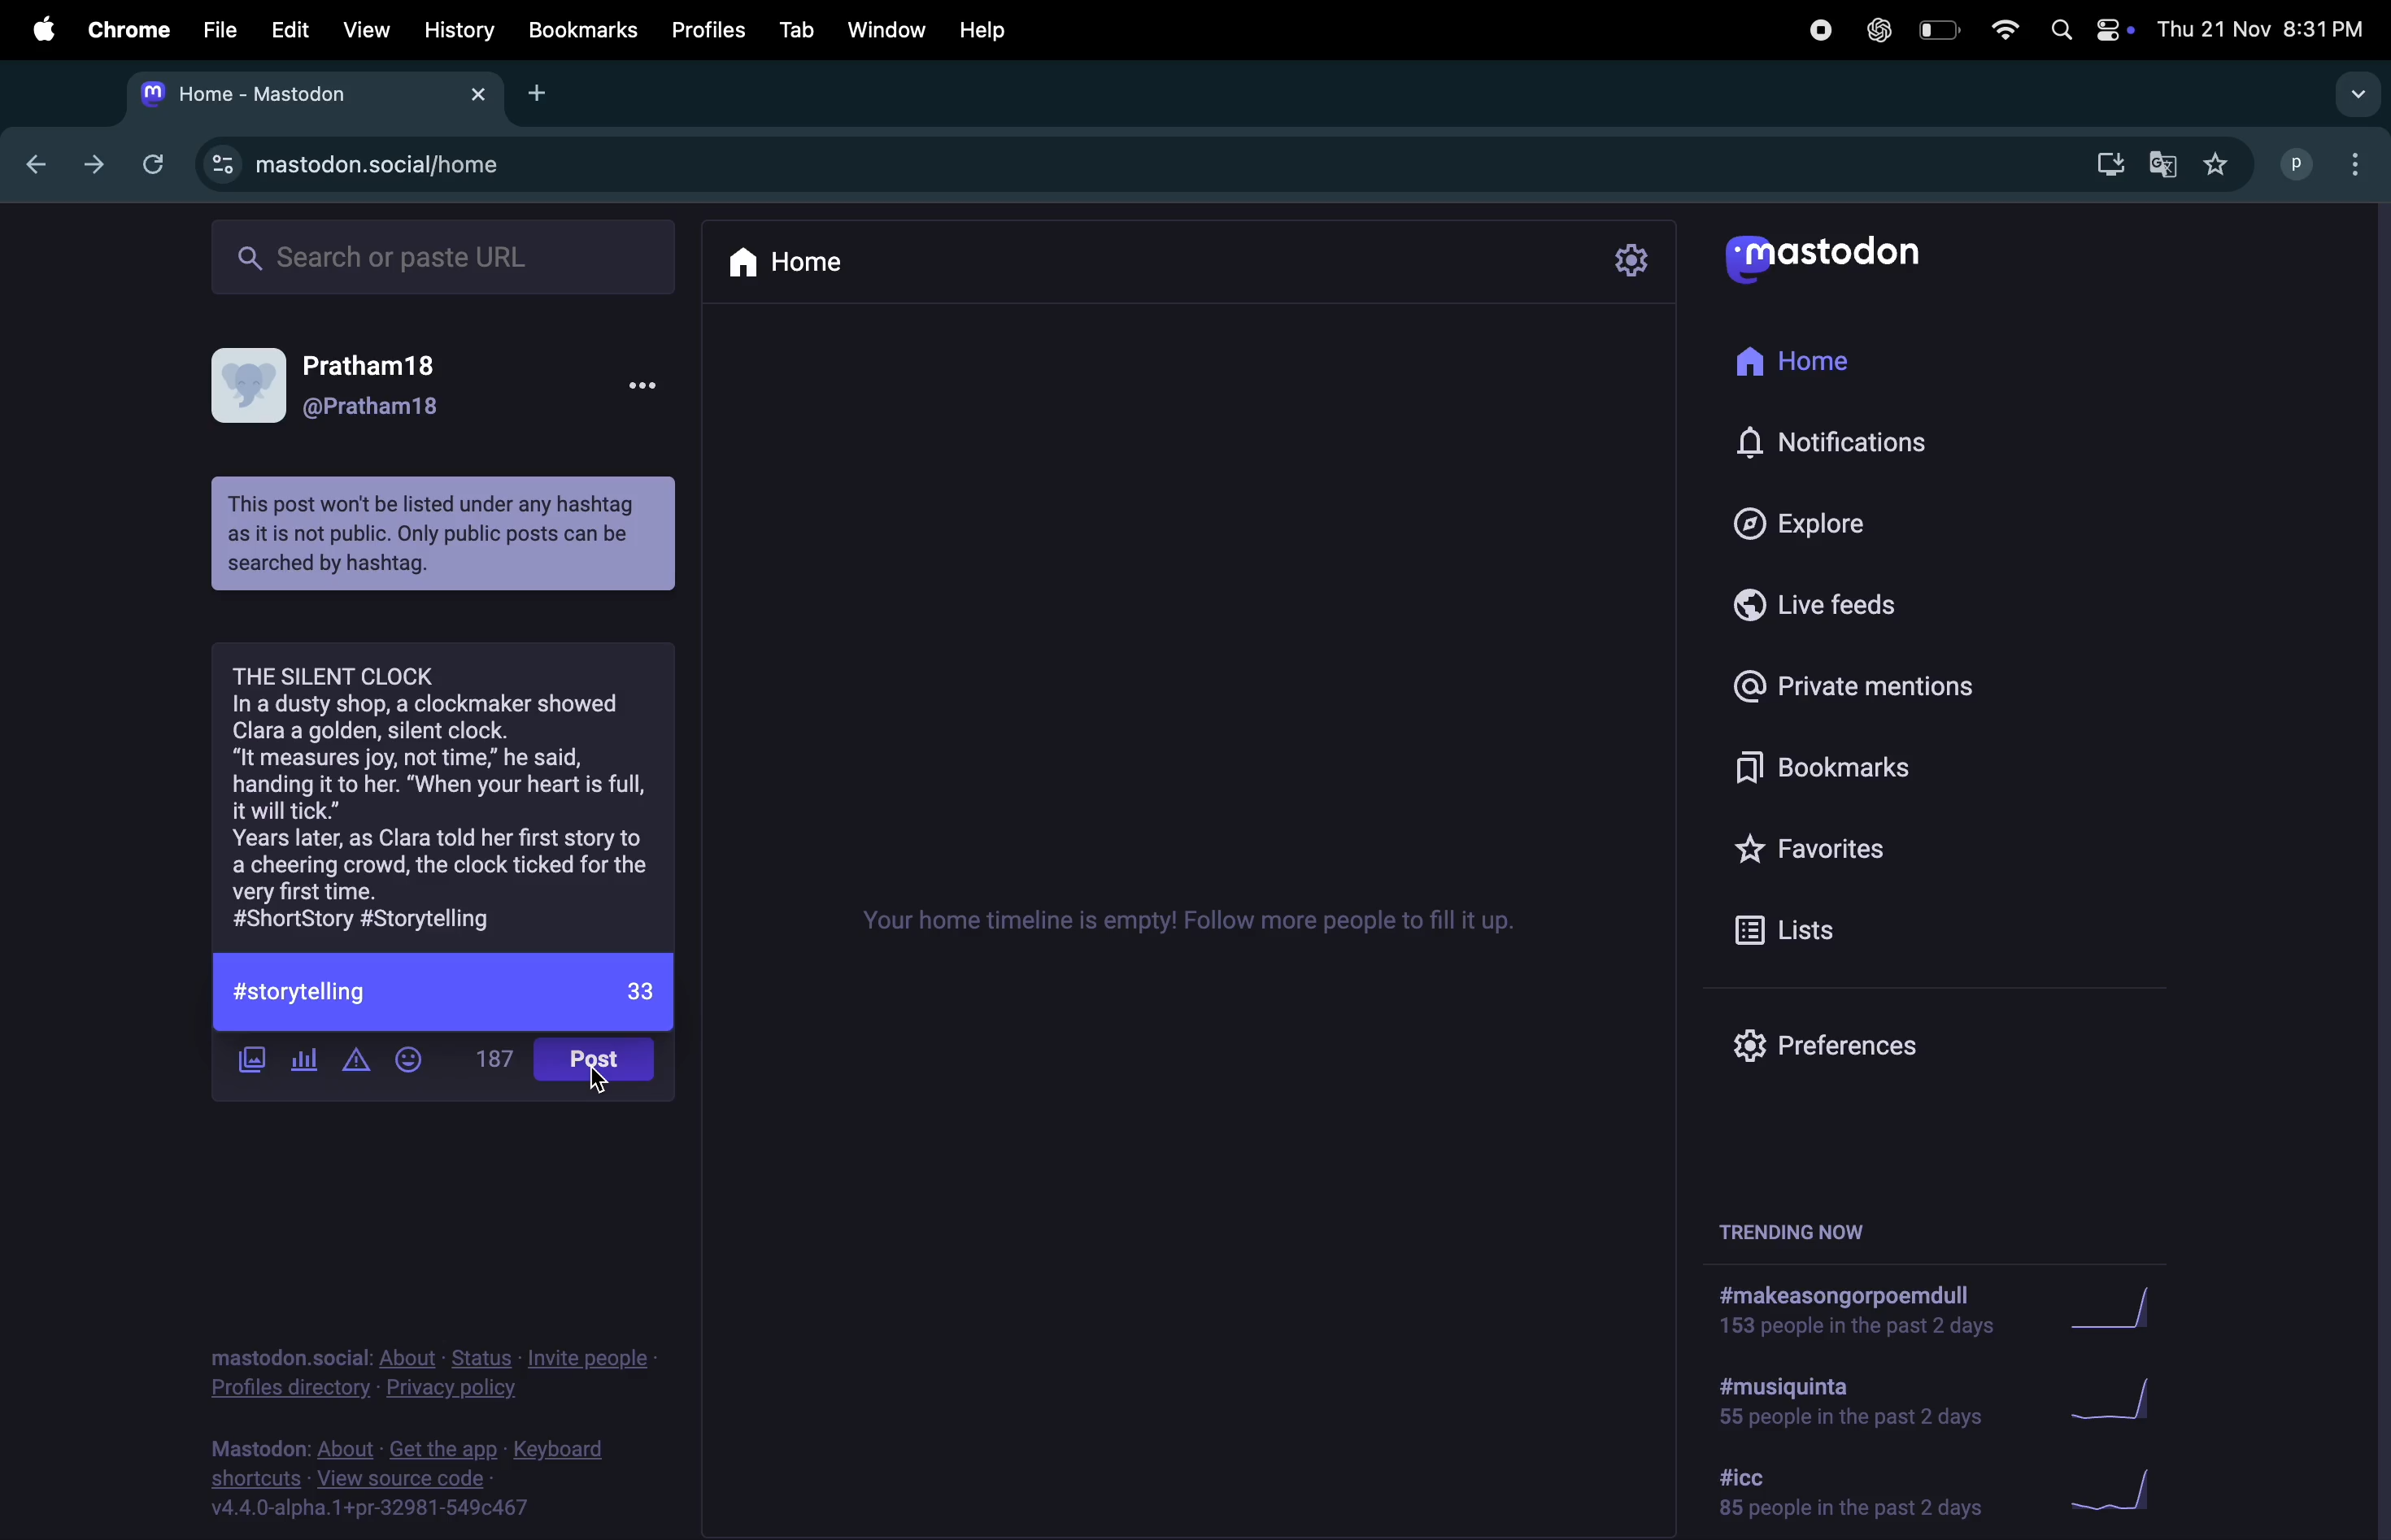  Describe the element at coordinates (417, 1478) in the screenshot. I see `source code` at that location.